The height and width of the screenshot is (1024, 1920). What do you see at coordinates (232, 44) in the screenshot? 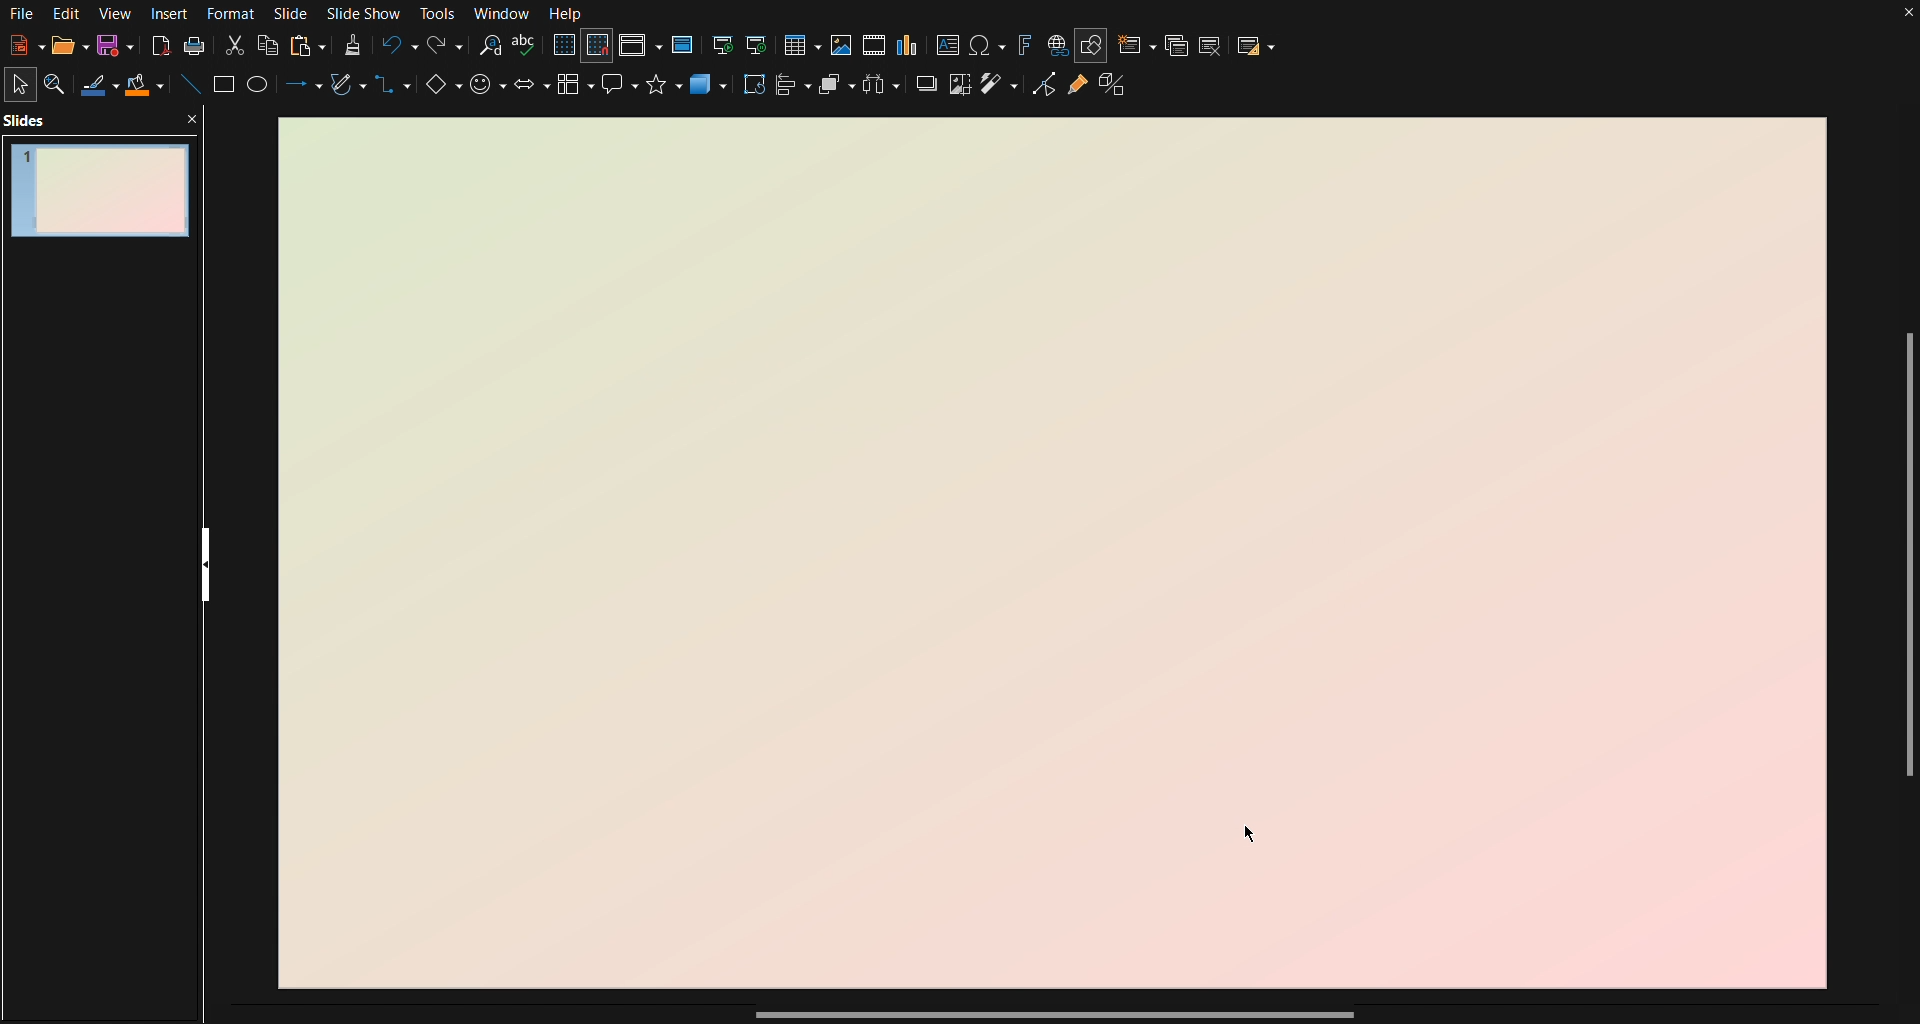
I see `Cut` at bounding box center [232, 44].